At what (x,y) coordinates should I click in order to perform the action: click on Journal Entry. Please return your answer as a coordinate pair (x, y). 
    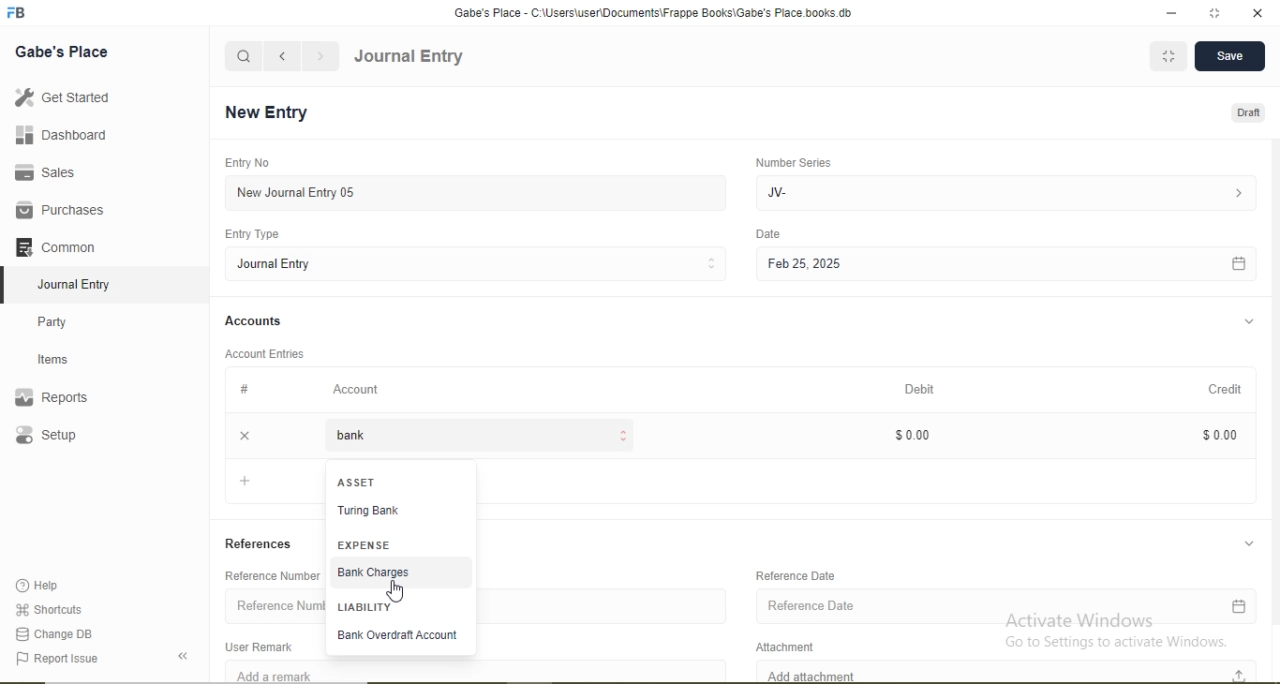
    Looking at the image, I should click on (80, 282).